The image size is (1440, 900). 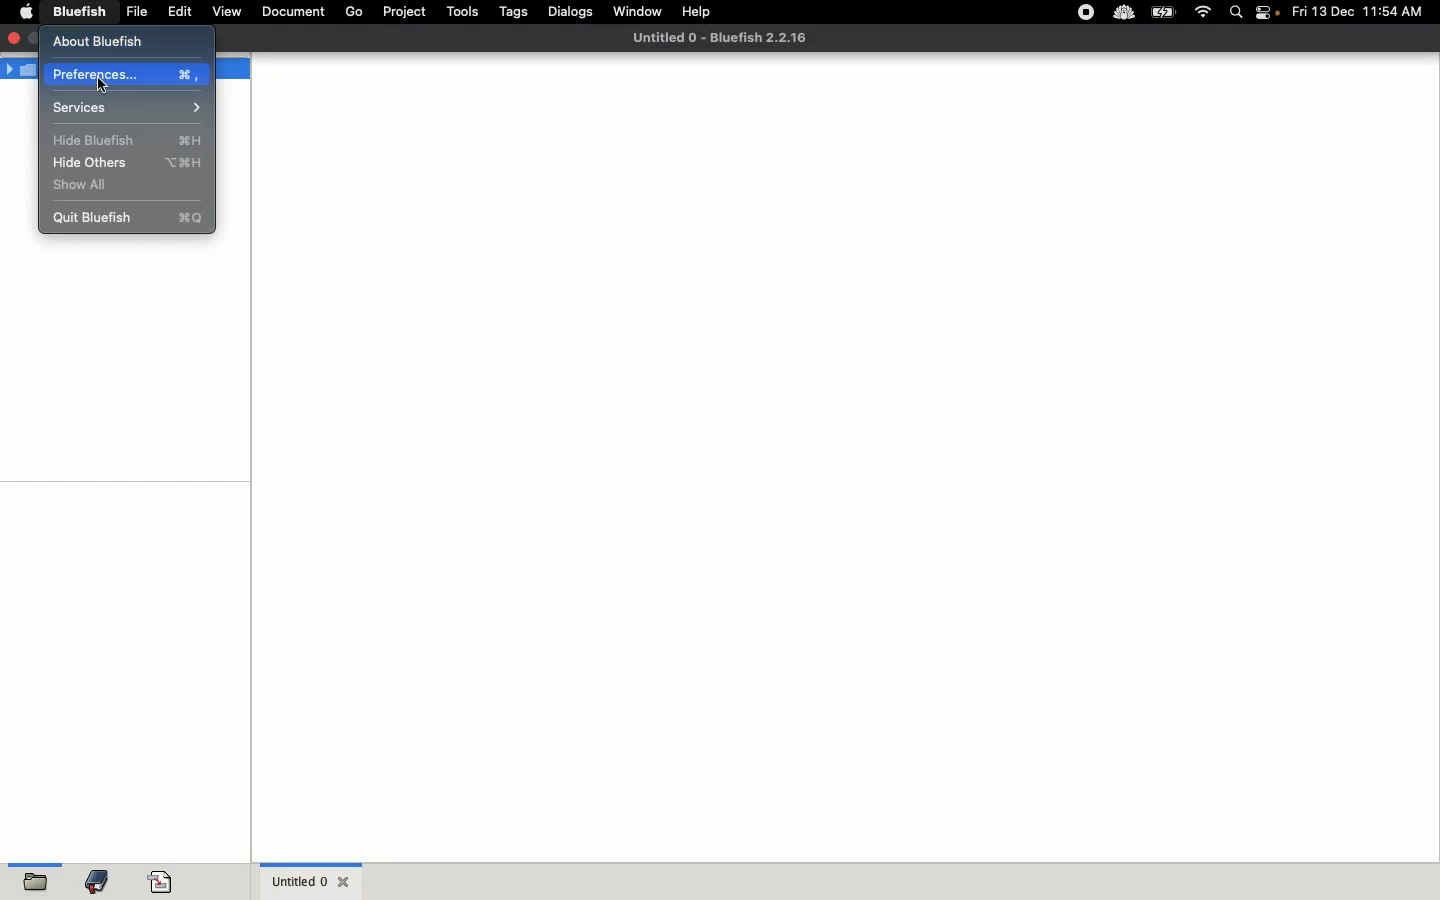 I want to click on Preferences , so click(x=127, y=75).